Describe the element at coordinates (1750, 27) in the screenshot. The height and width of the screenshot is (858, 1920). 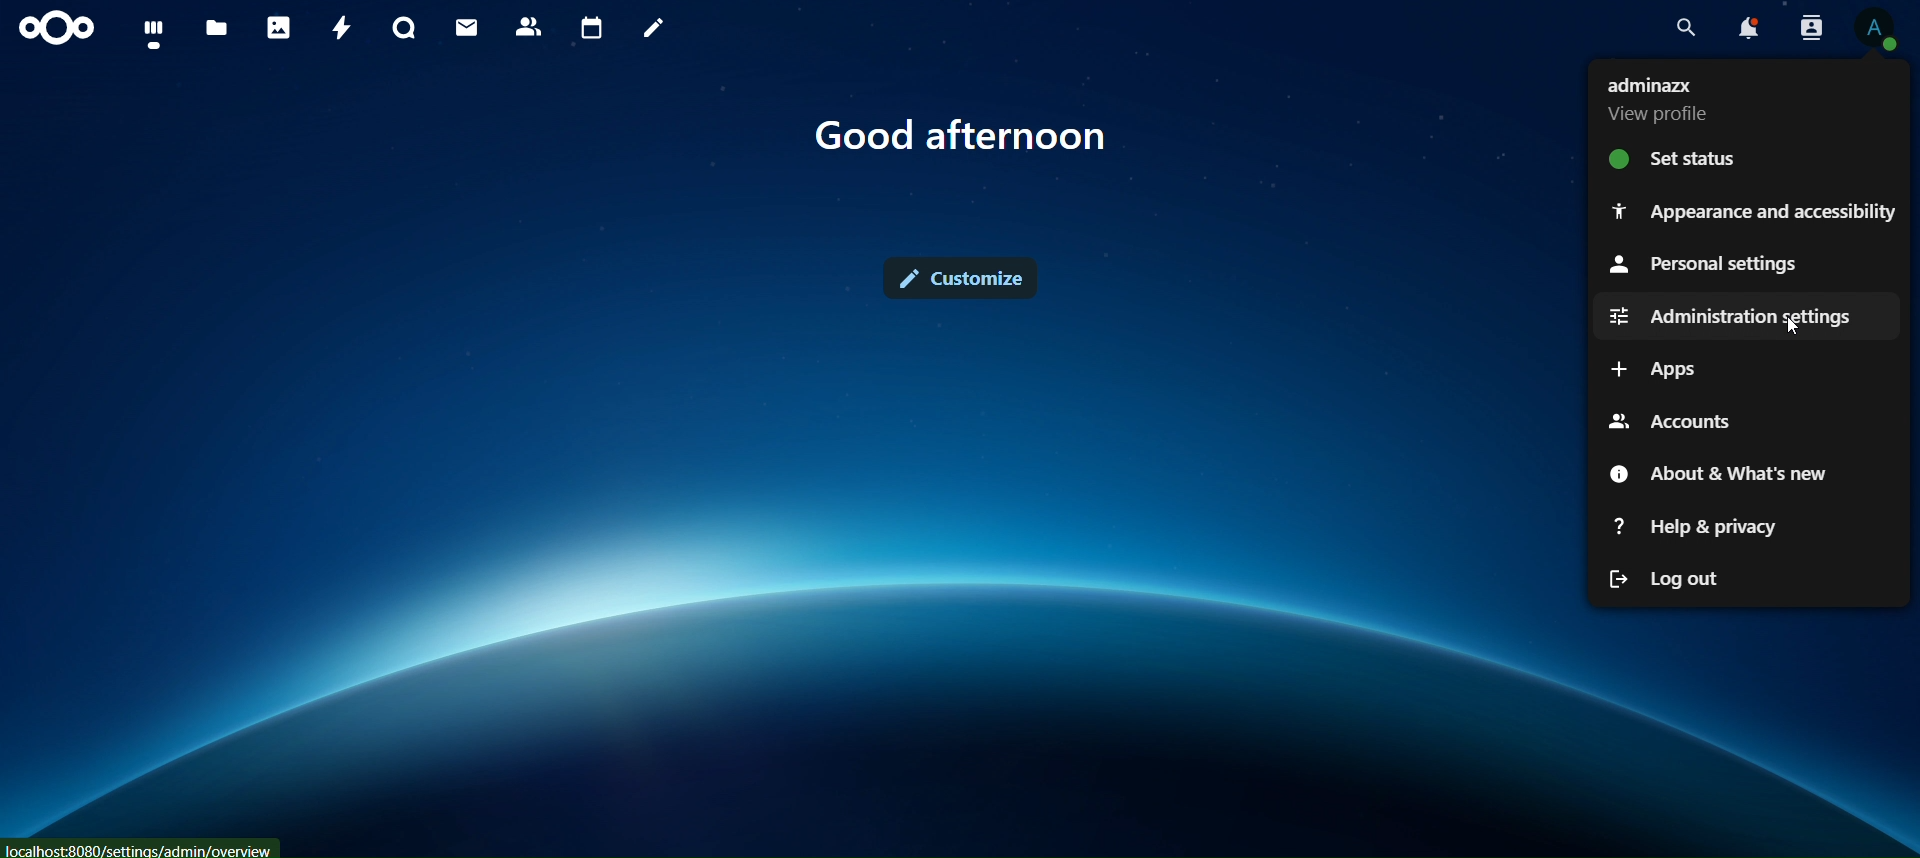
I see `notifications` at that location.